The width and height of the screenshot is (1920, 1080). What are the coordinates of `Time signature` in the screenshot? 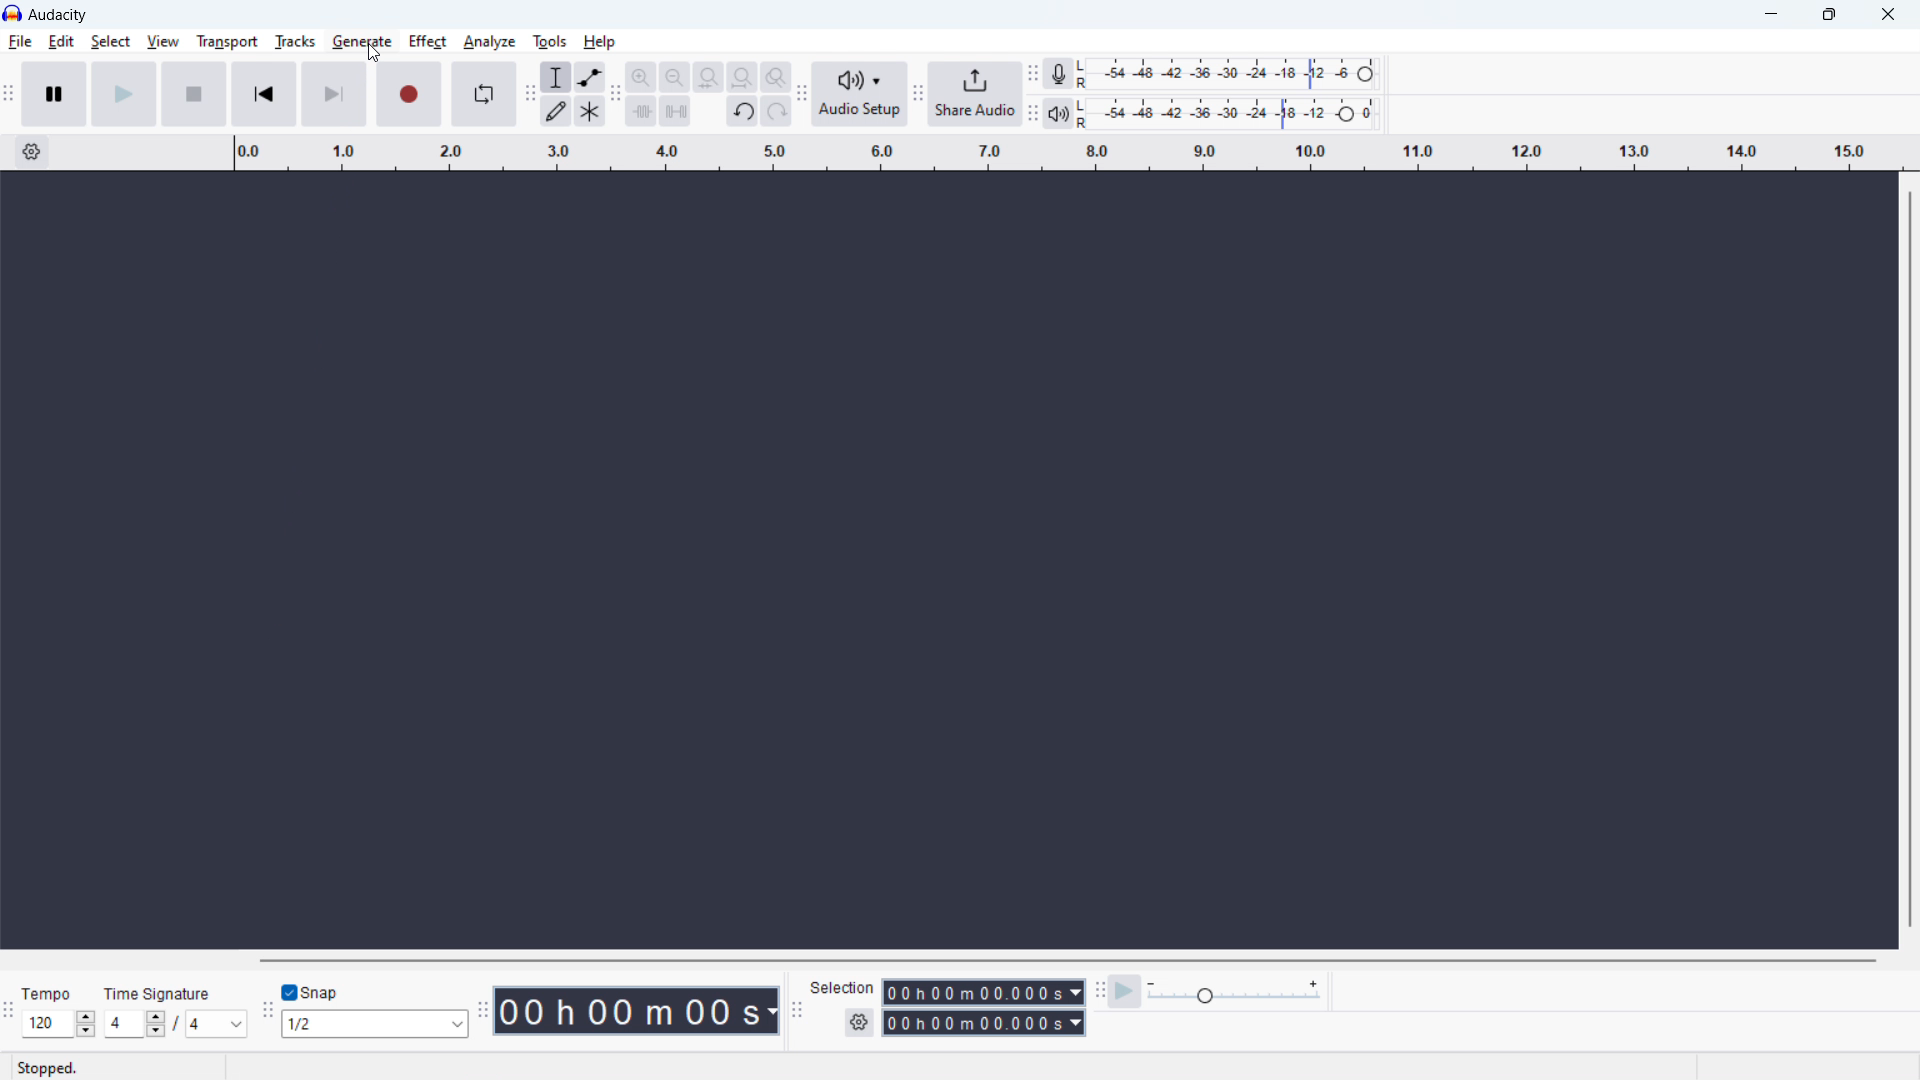 It's located at (161, 992).